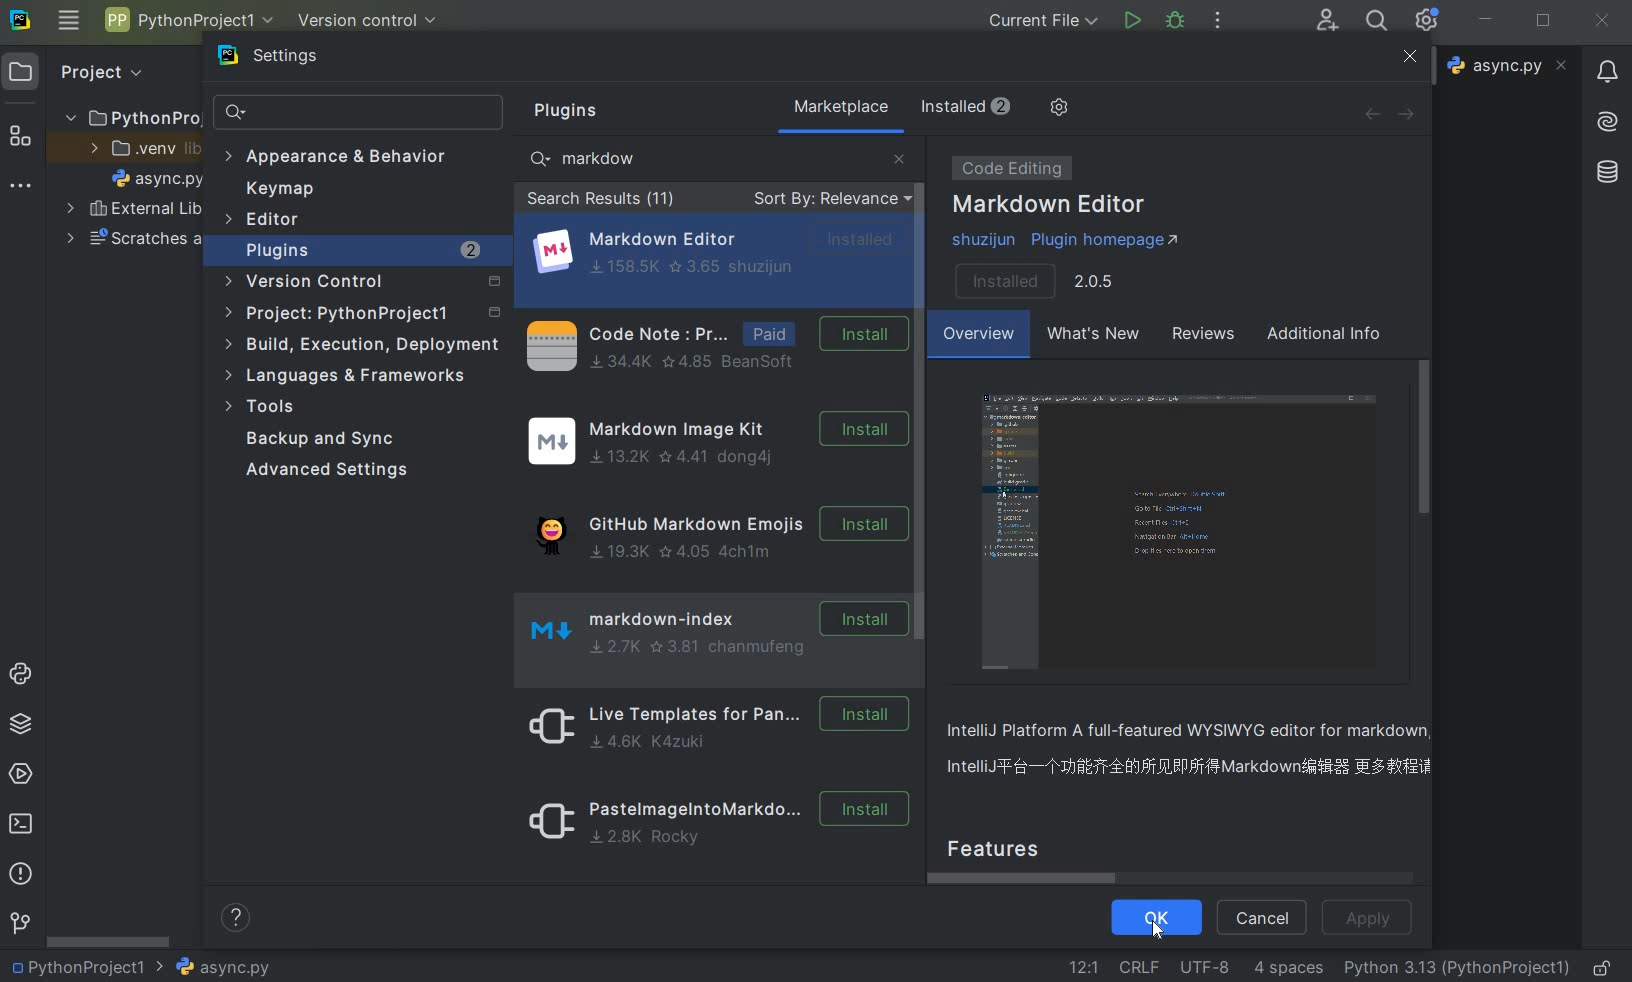 The height and width of the screenshot is (982, 1632). I want to click on file name, so click(222, 967).